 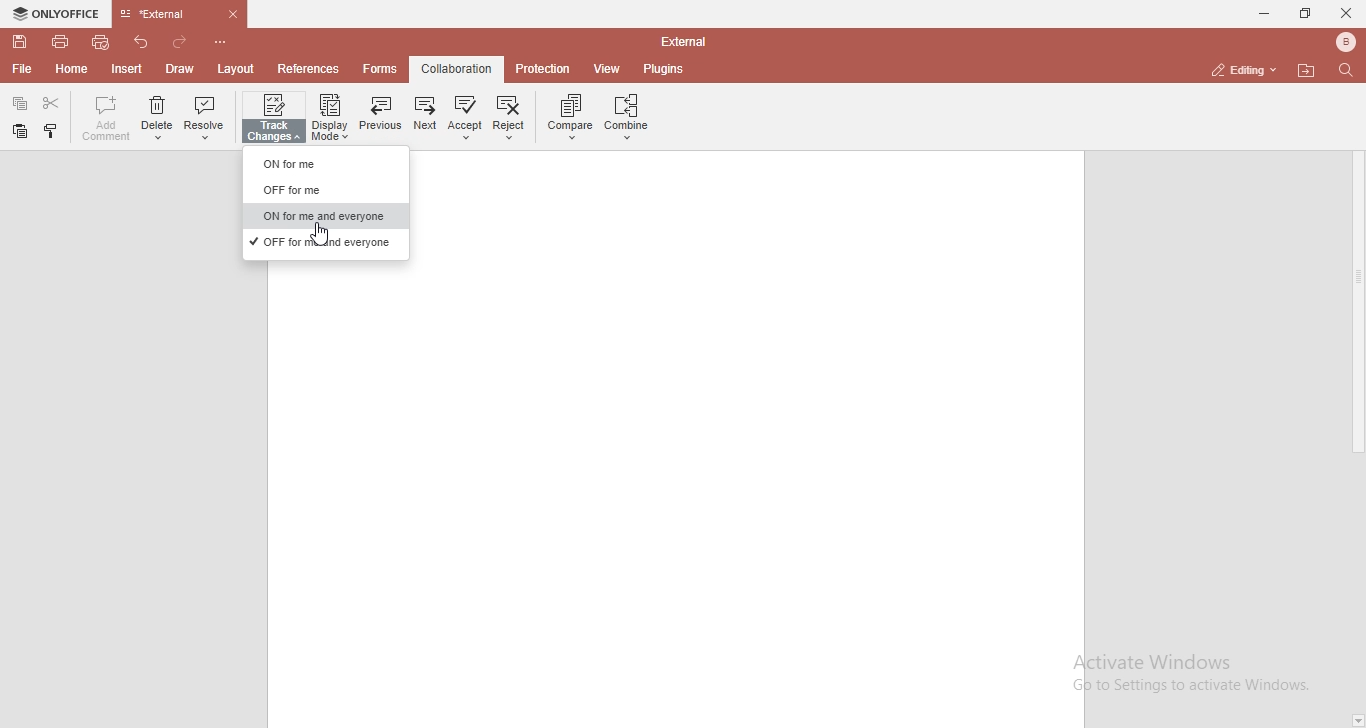 I want to click on home, so click(x=72, y=70).